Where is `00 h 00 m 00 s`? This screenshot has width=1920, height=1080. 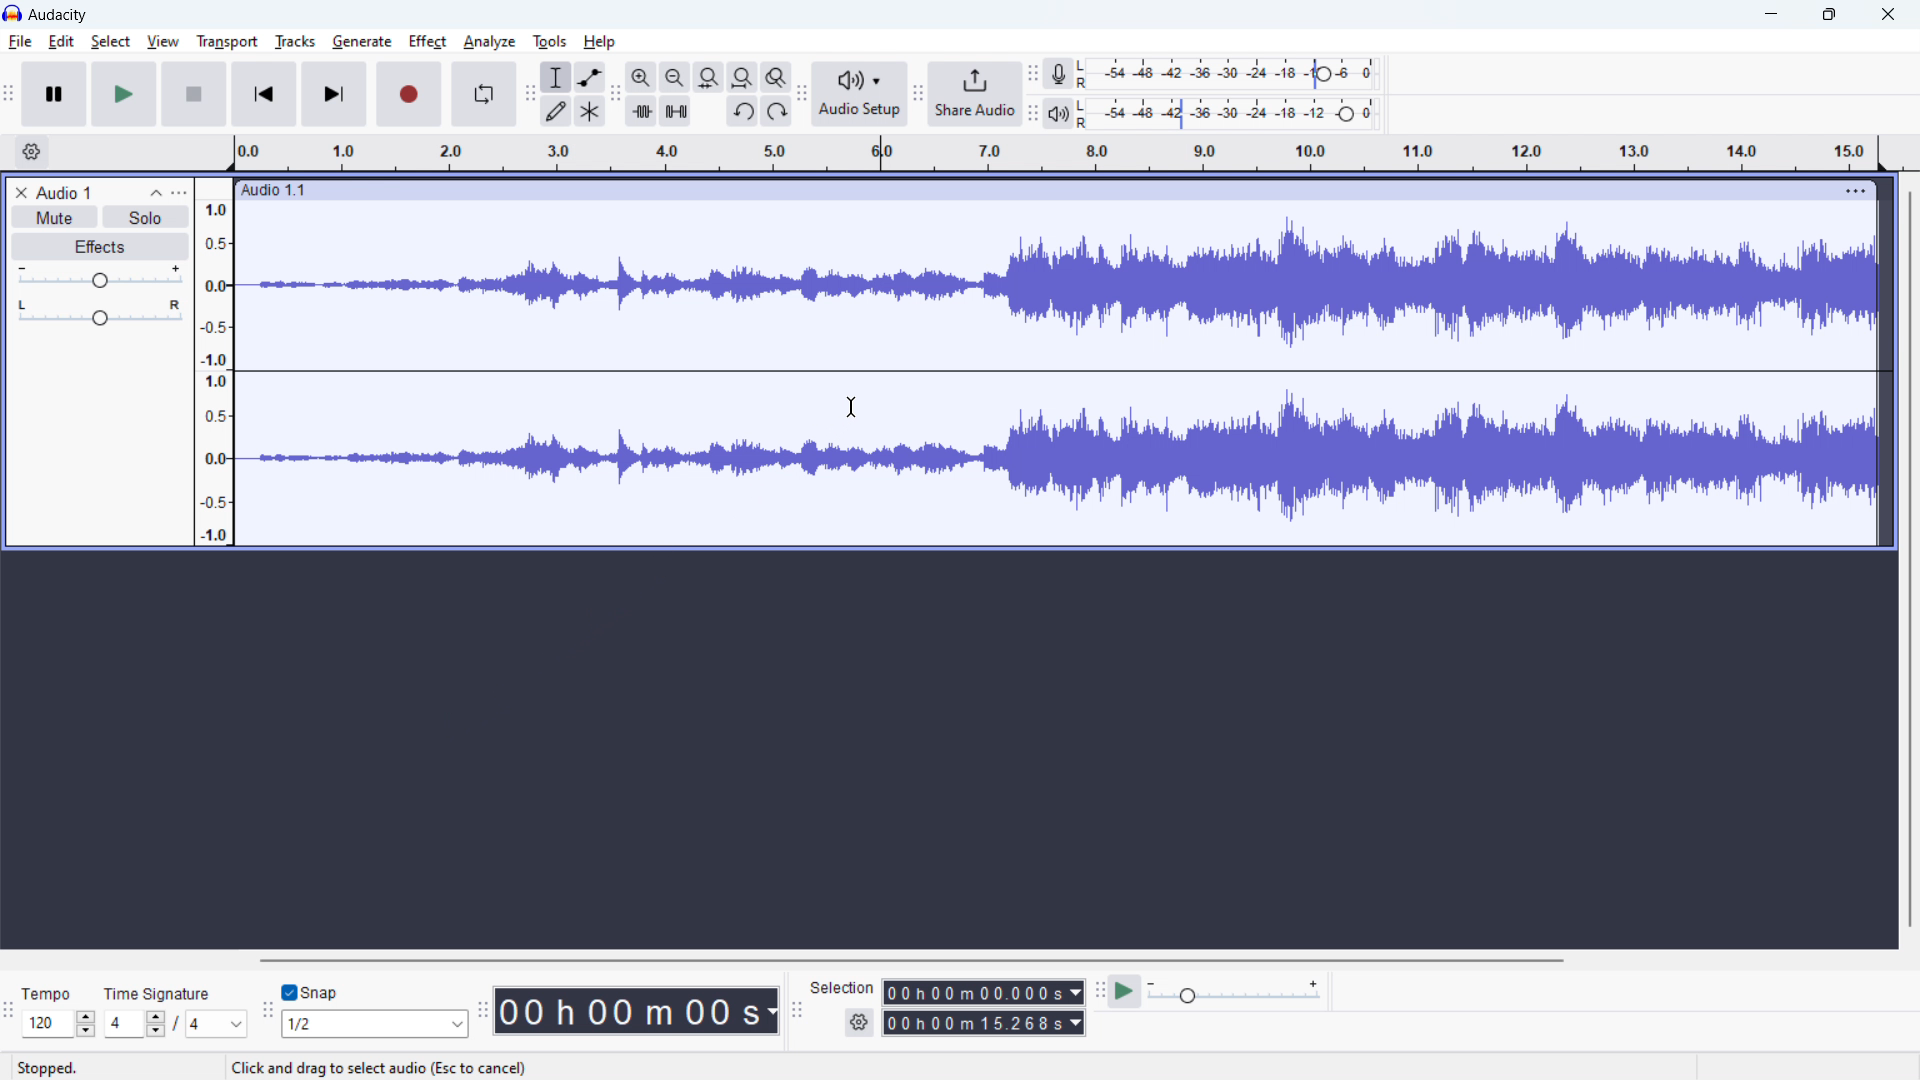 00 h 00 m 00 s is located at coordinates (636, 1006).